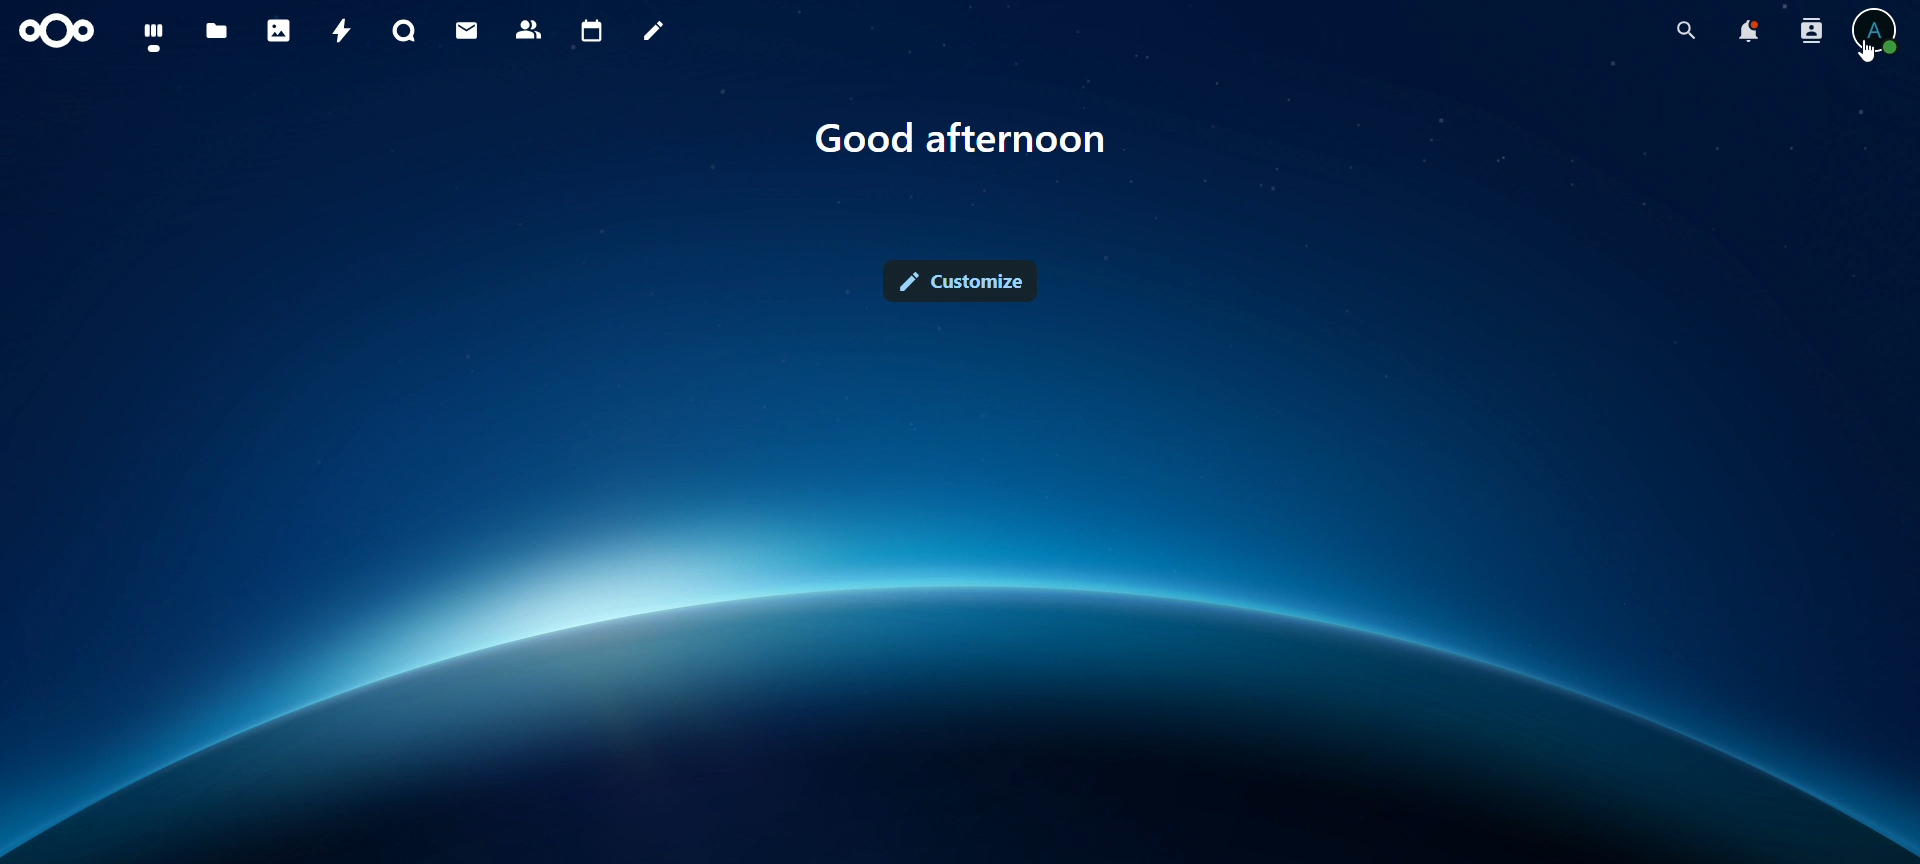 The height and width of the screenshot is (864, 1920). Describe the element at coordinates (653, 30) in the screenshot. I see `notes` at that location.